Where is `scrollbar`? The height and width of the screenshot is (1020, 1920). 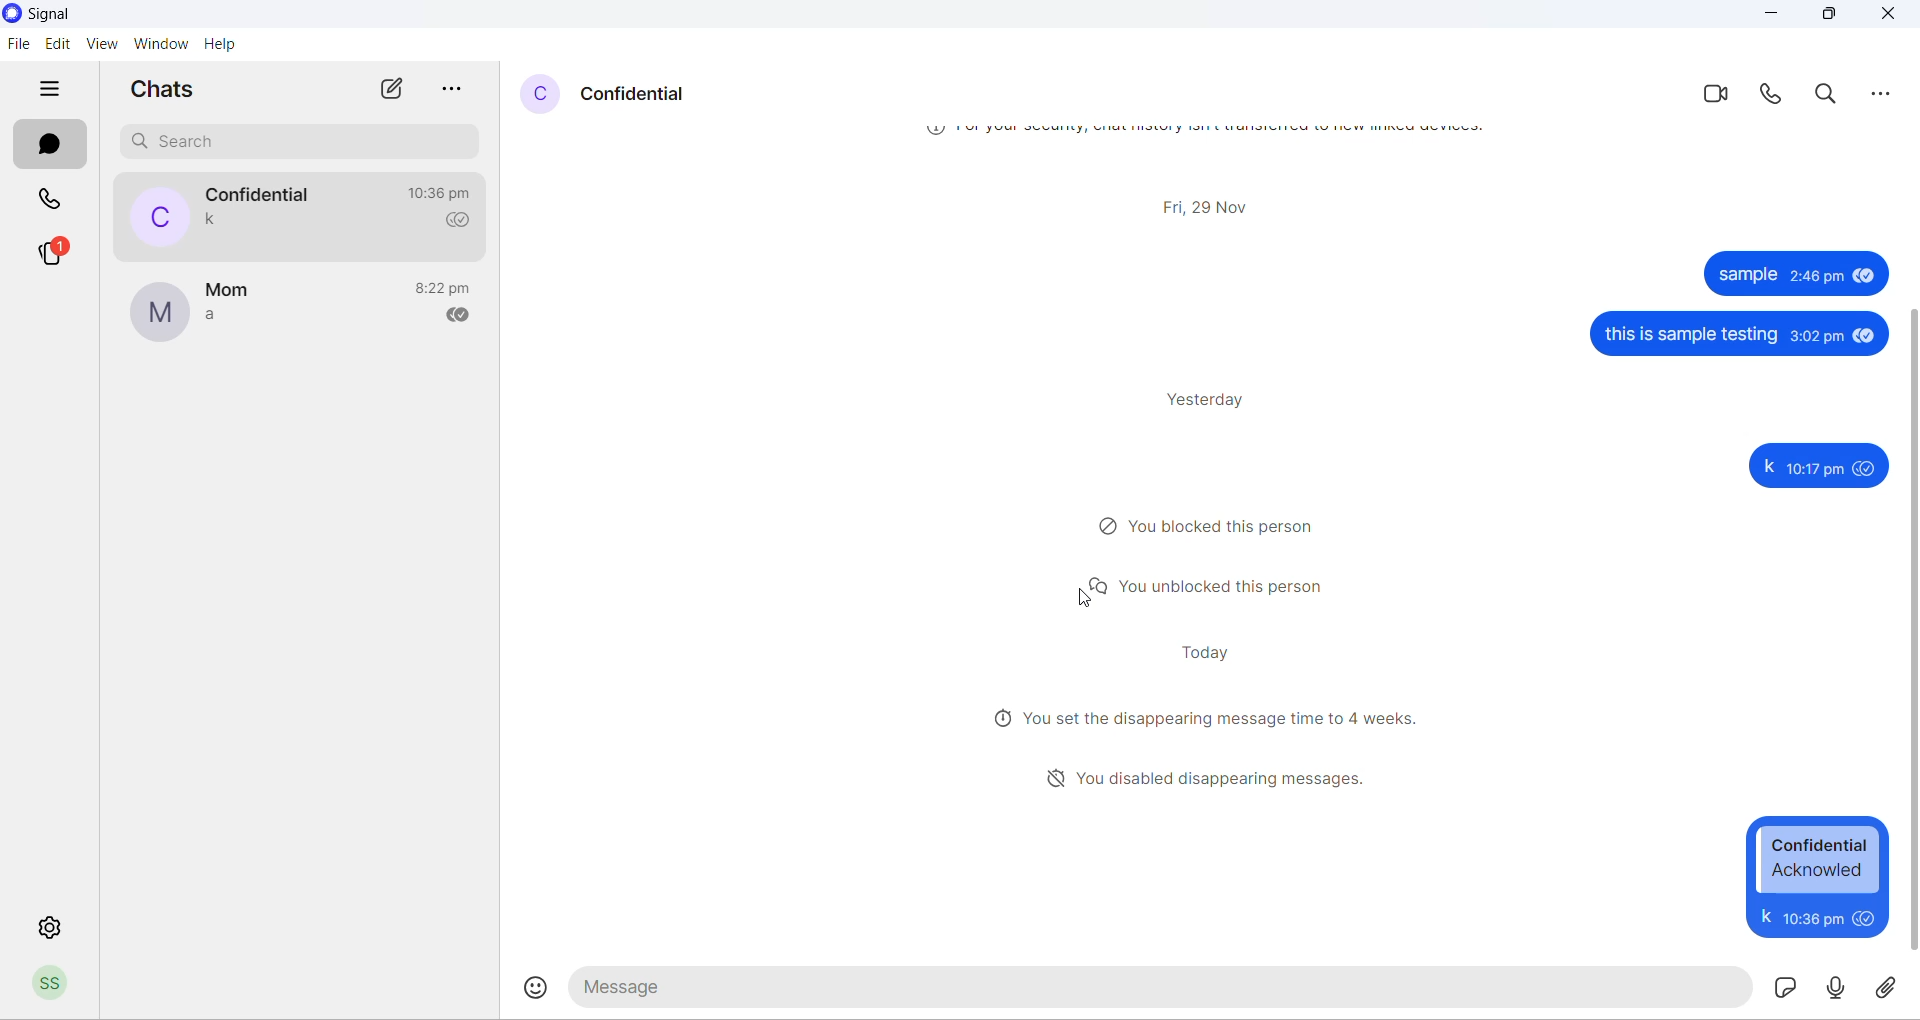 scrollbar is located at coordinates (1908, 632).